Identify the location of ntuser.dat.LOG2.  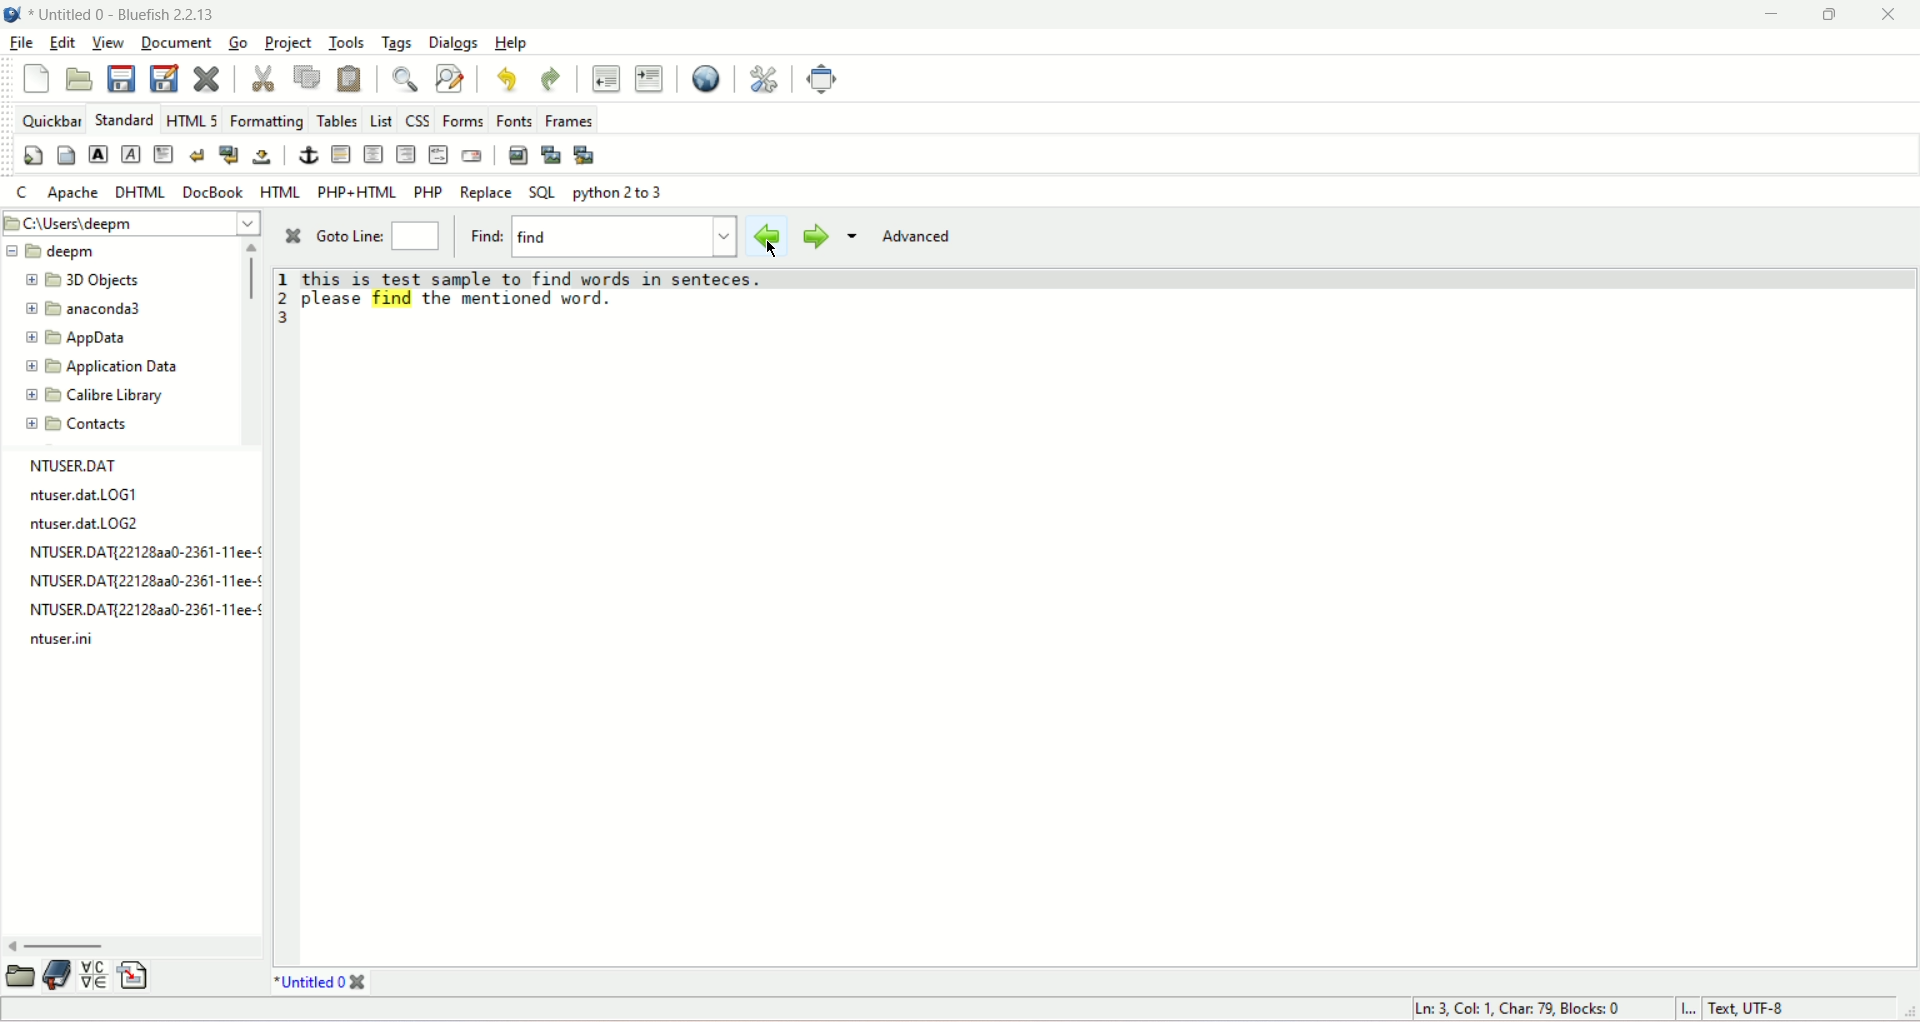
(95, 526).